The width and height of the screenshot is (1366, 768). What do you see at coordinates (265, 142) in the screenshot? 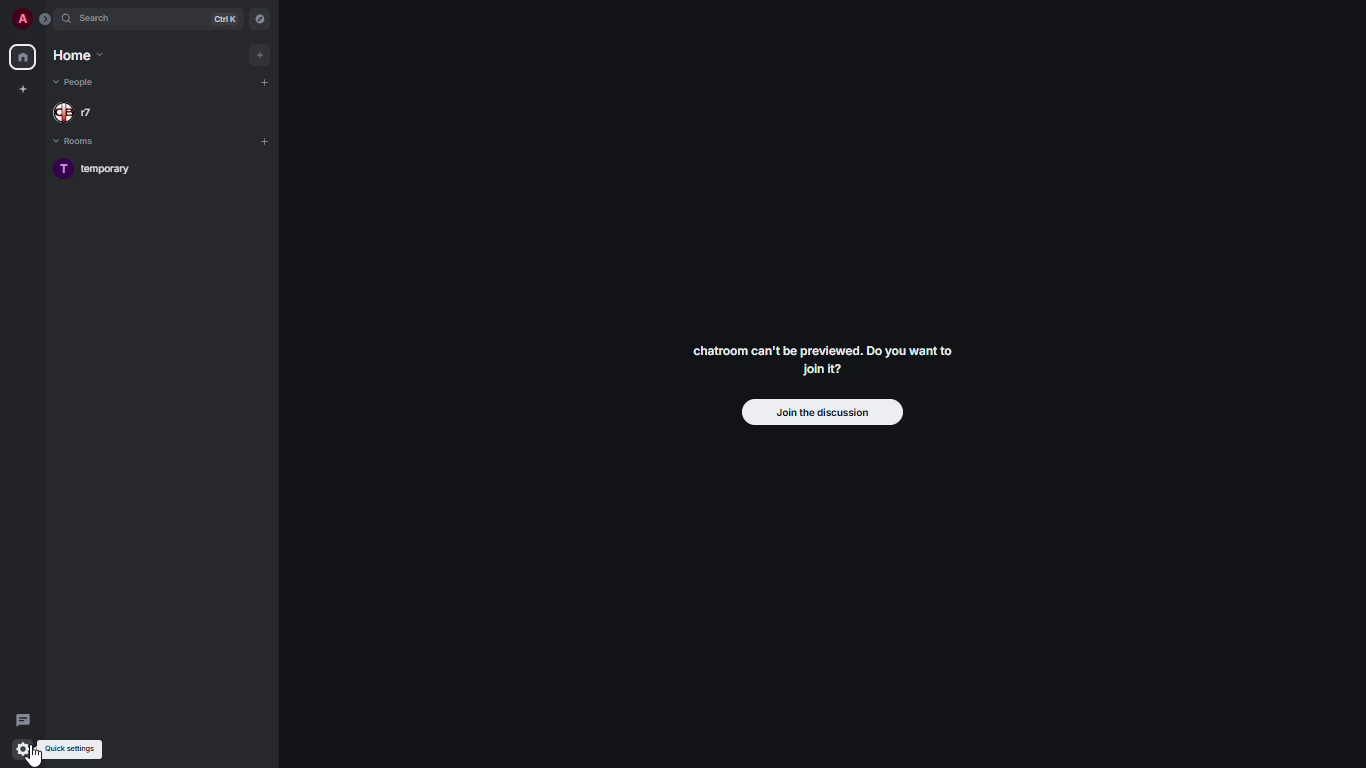
I see `add` at bounding box center [265, 142].